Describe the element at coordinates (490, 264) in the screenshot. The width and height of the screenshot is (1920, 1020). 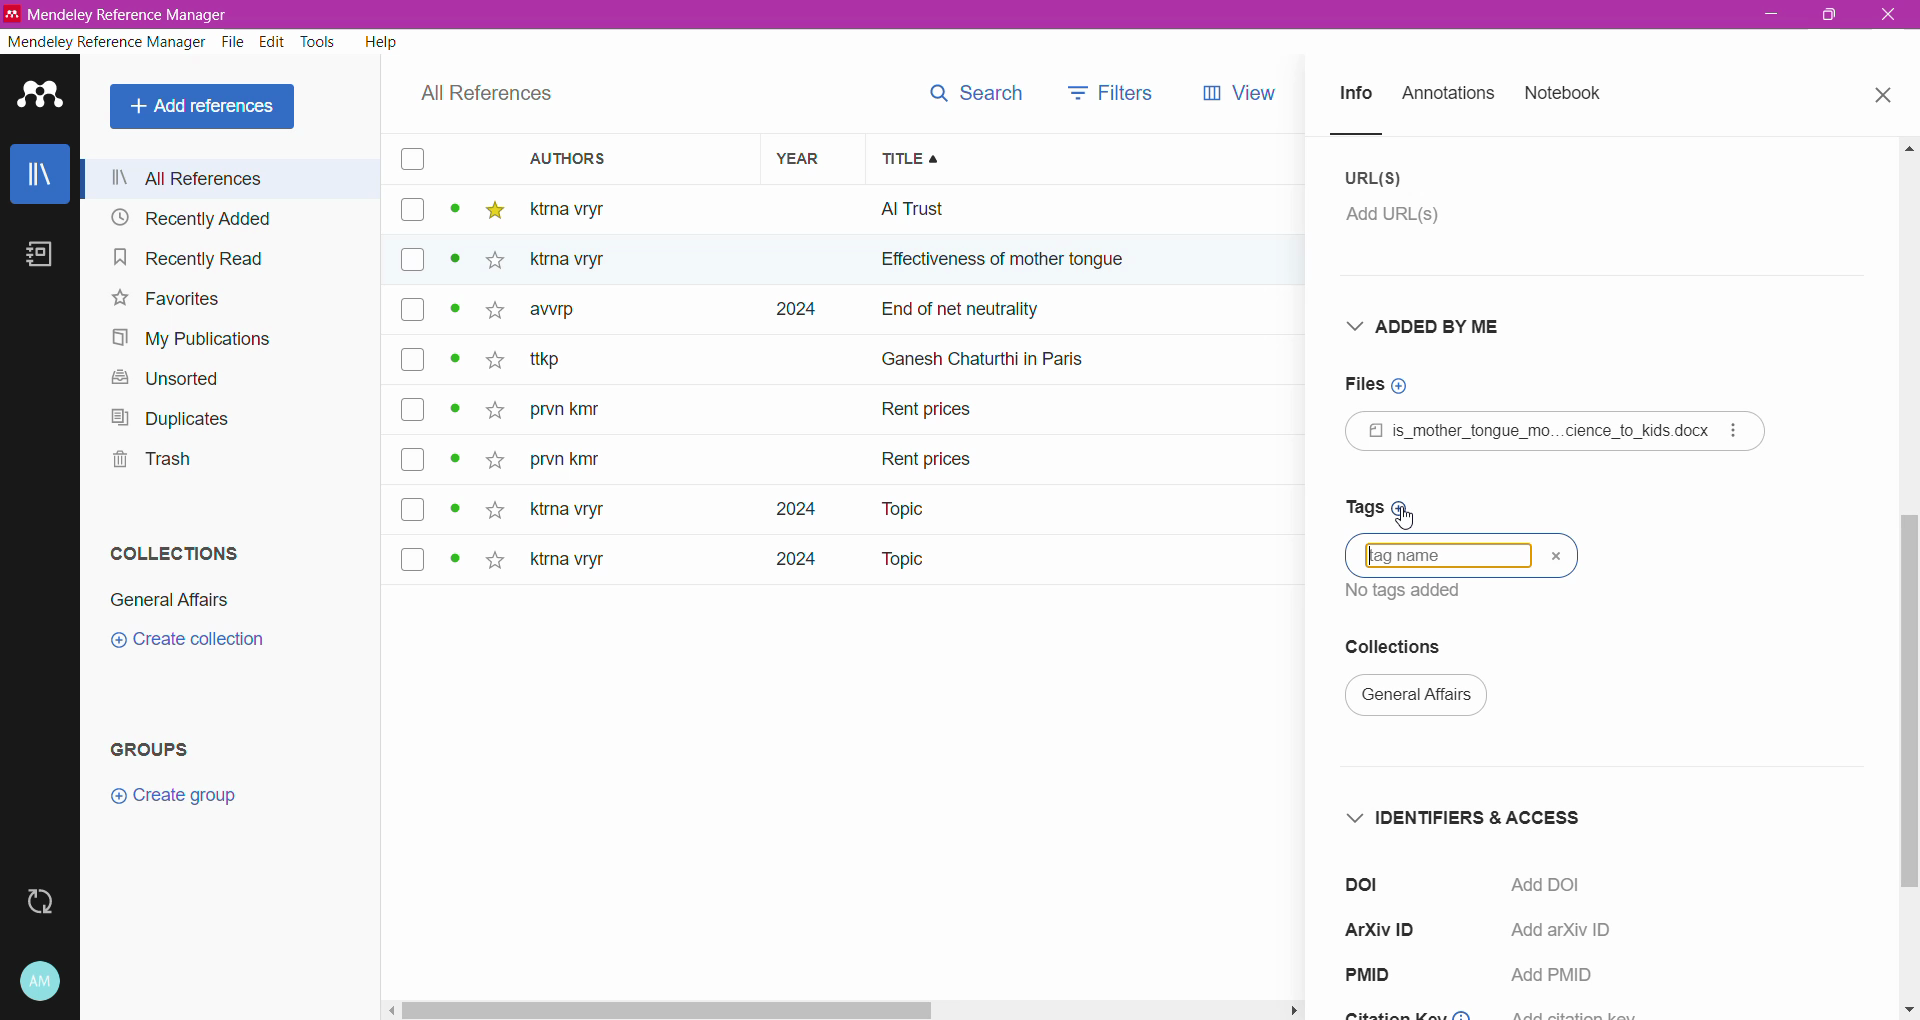
I see `star` at that location.